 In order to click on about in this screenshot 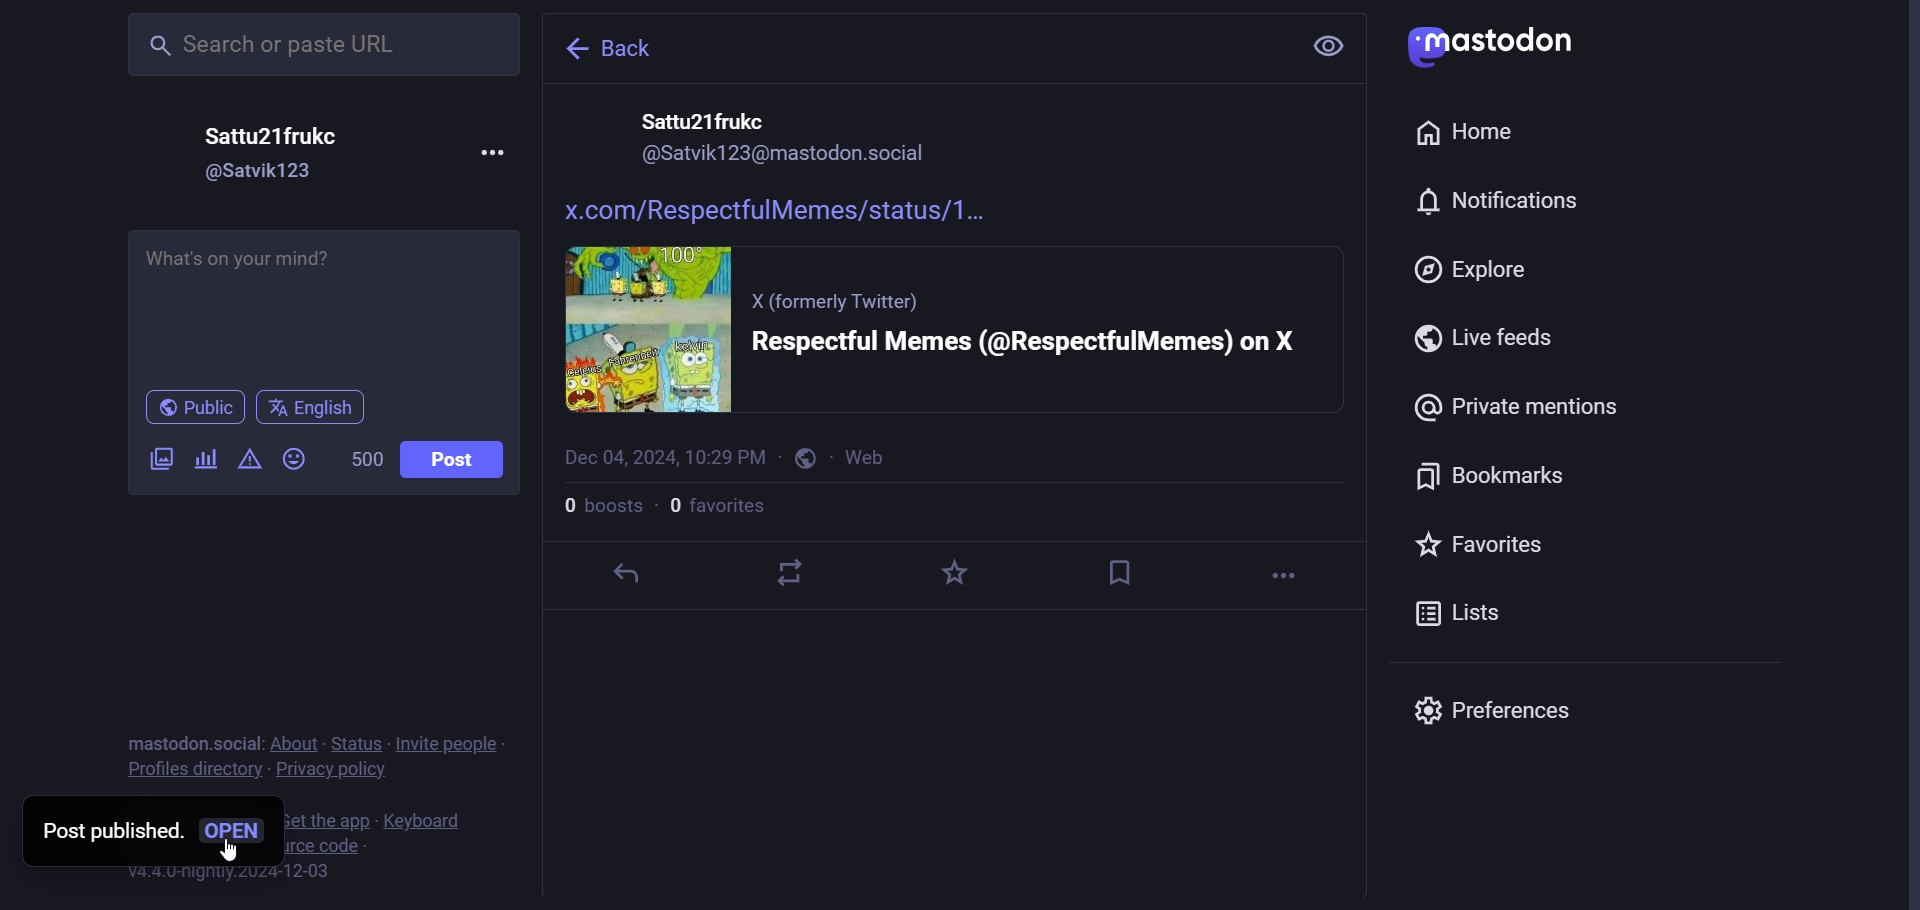, I will do `click(295, 745)`.